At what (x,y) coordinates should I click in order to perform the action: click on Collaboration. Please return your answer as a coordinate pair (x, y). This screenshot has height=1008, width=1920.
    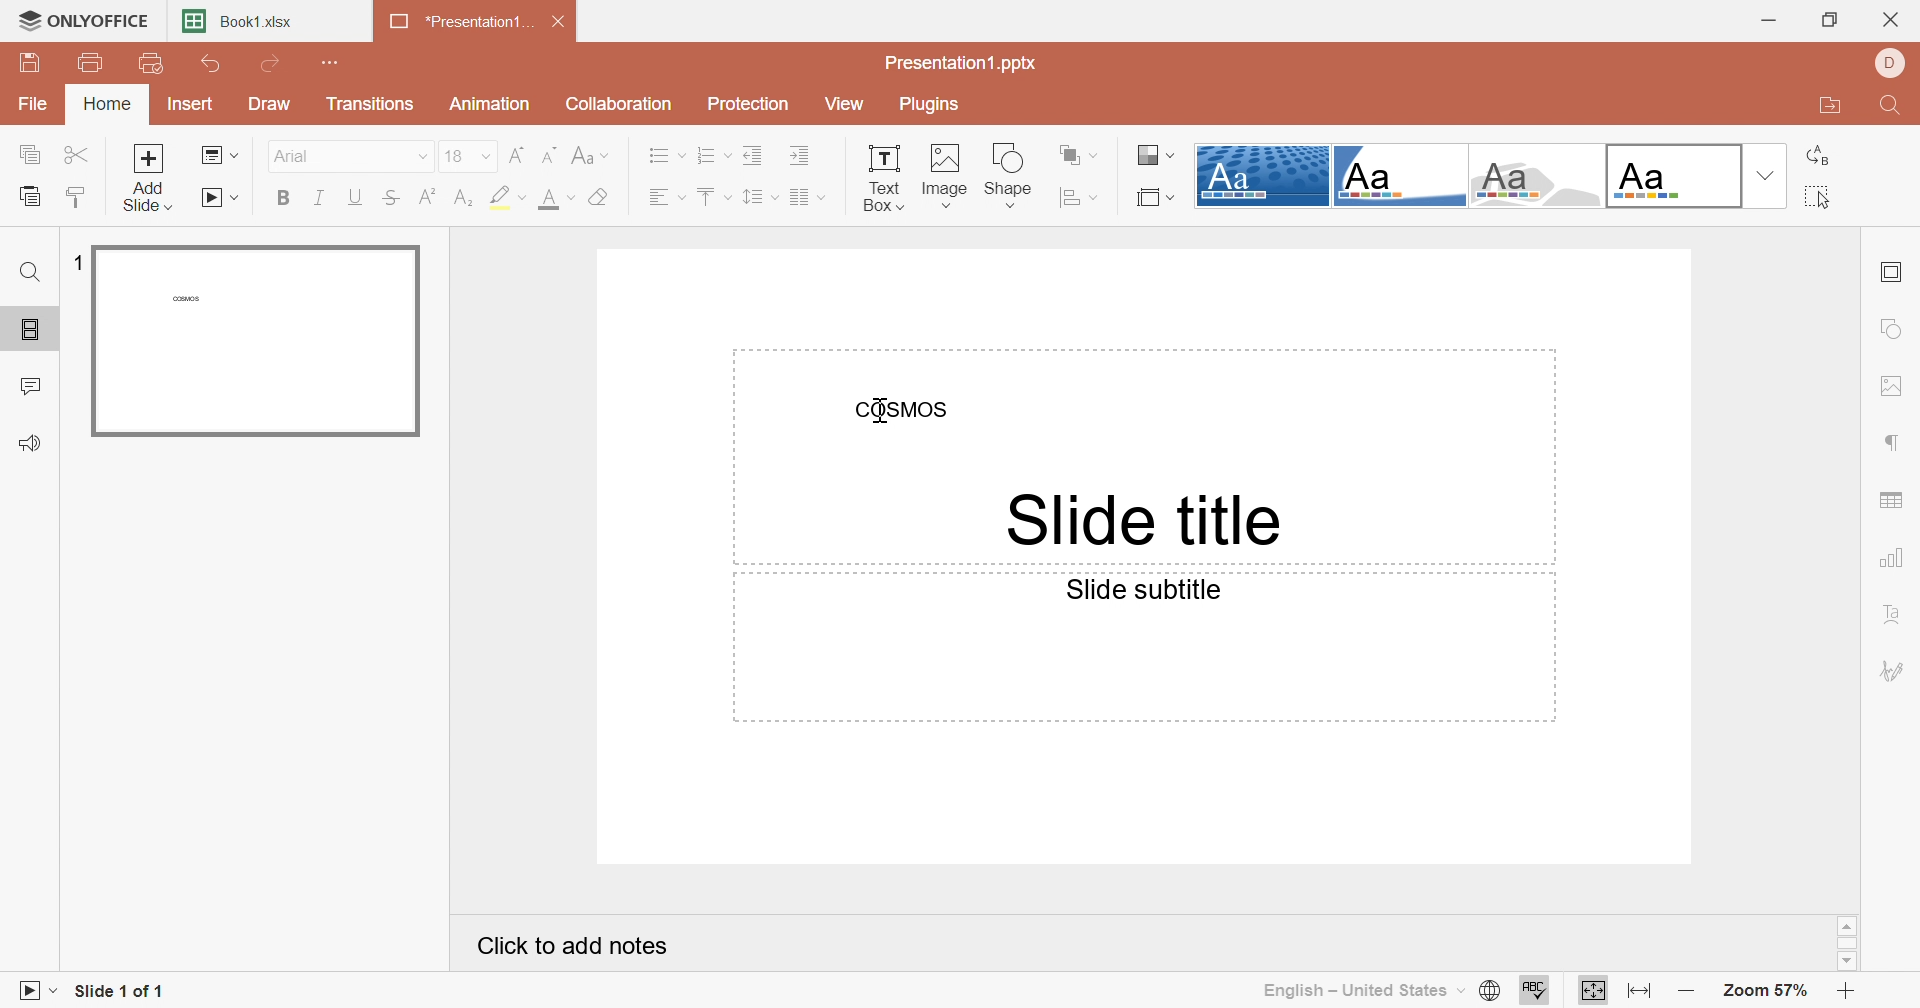
    Looking at the image, I should click on (613, 102).